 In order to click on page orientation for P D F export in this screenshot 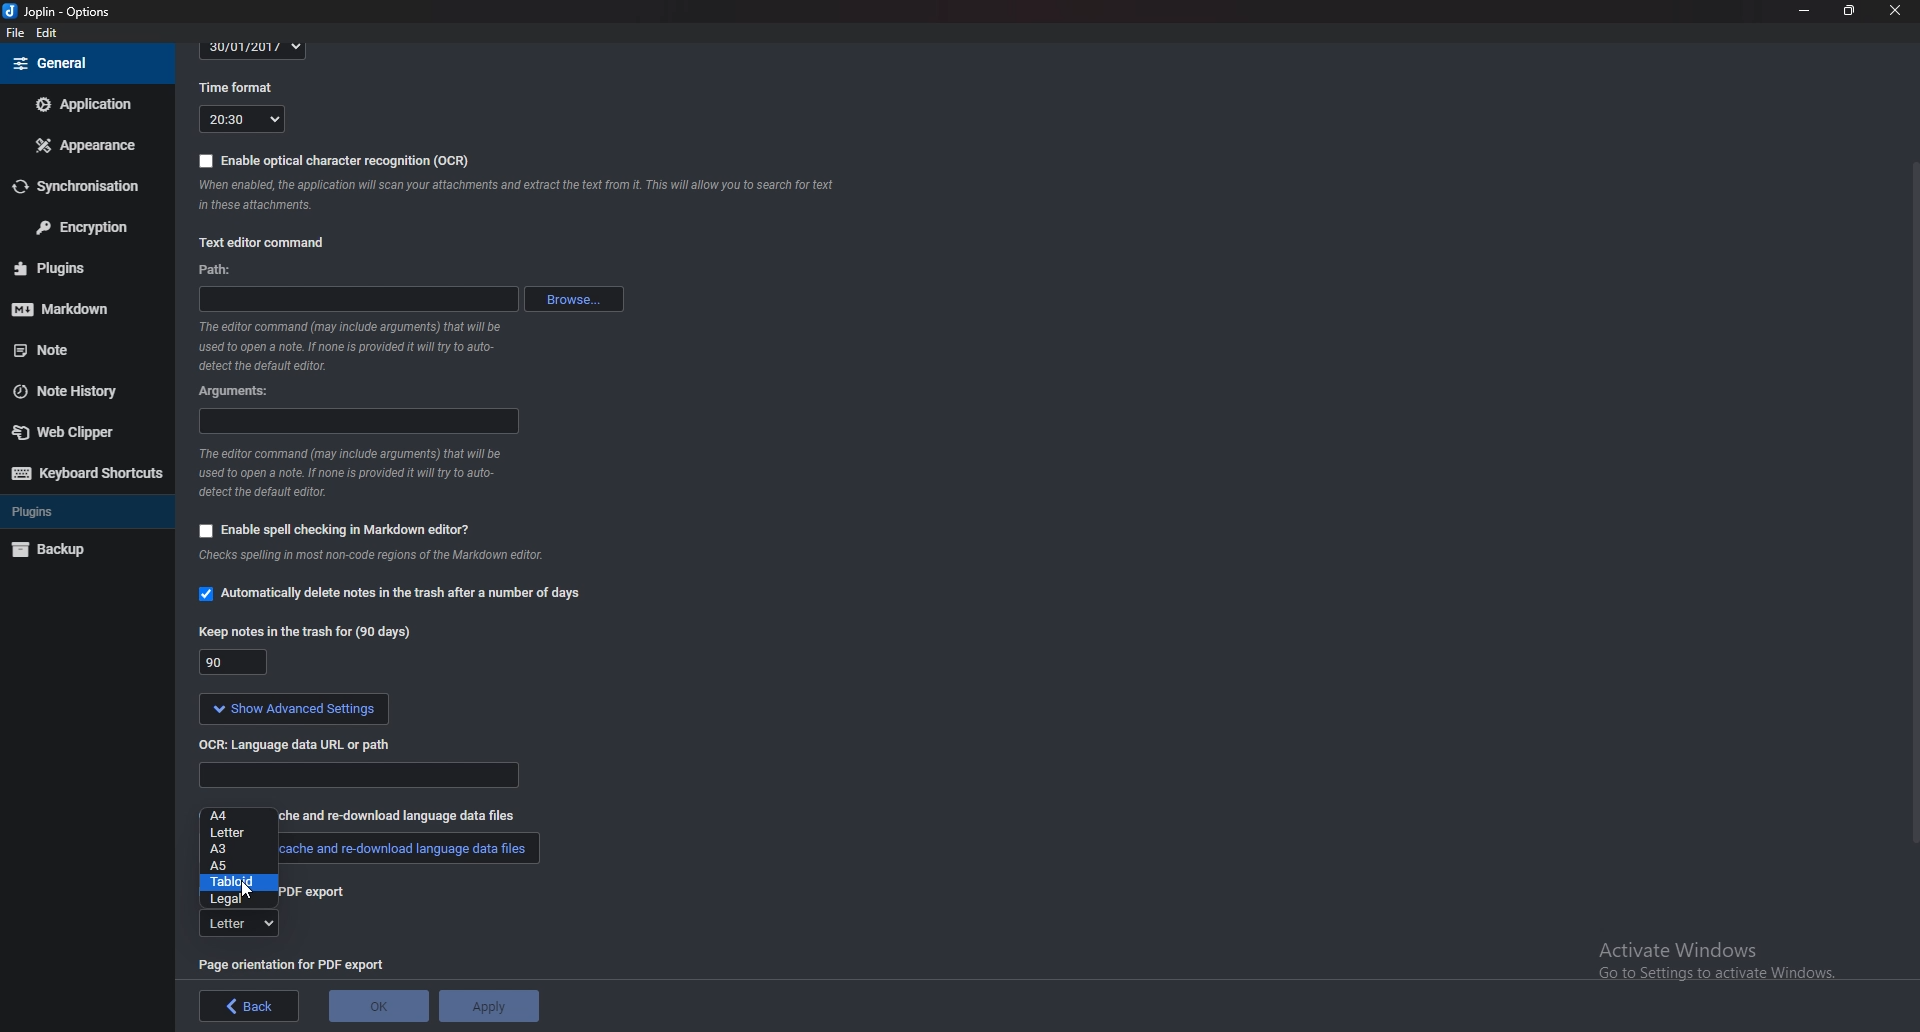, I will do `click(295, 963)`.